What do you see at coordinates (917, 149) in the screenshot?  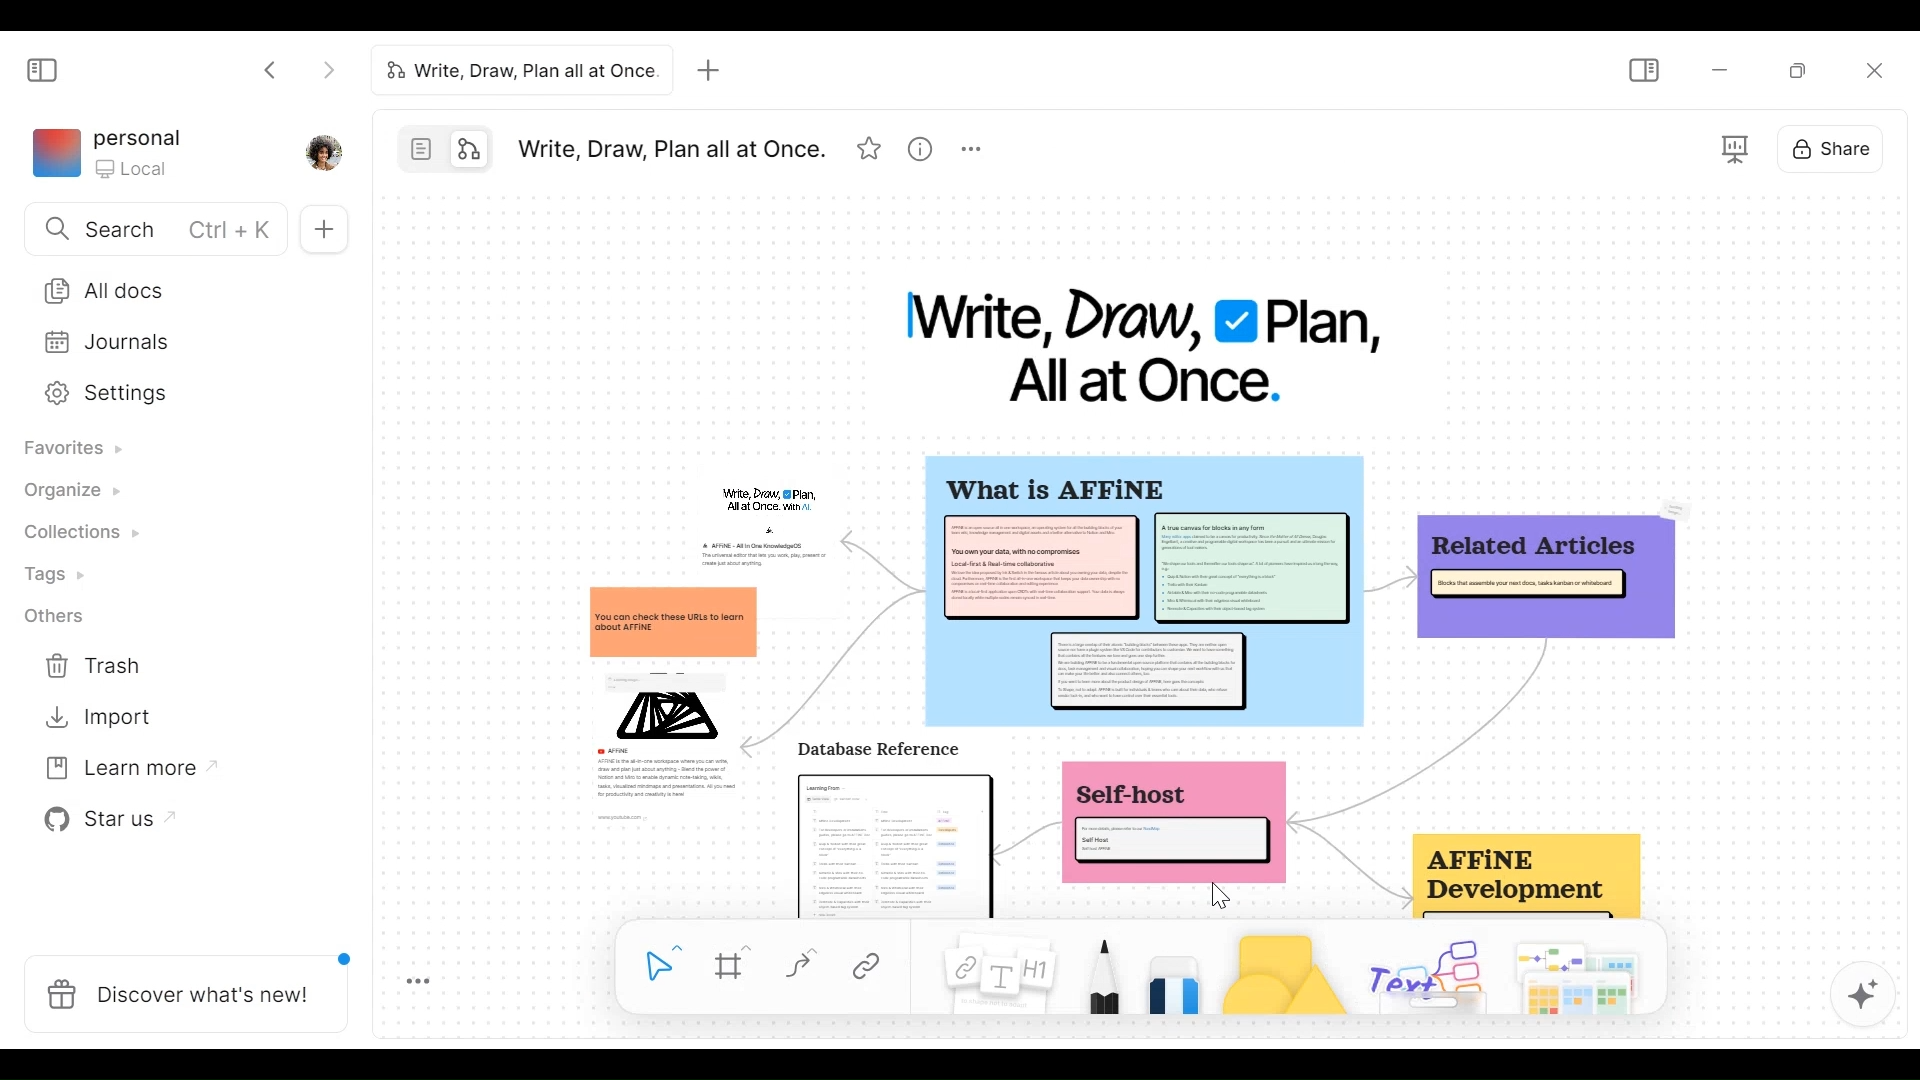 I see `view information` at bounding box center [917, 149].